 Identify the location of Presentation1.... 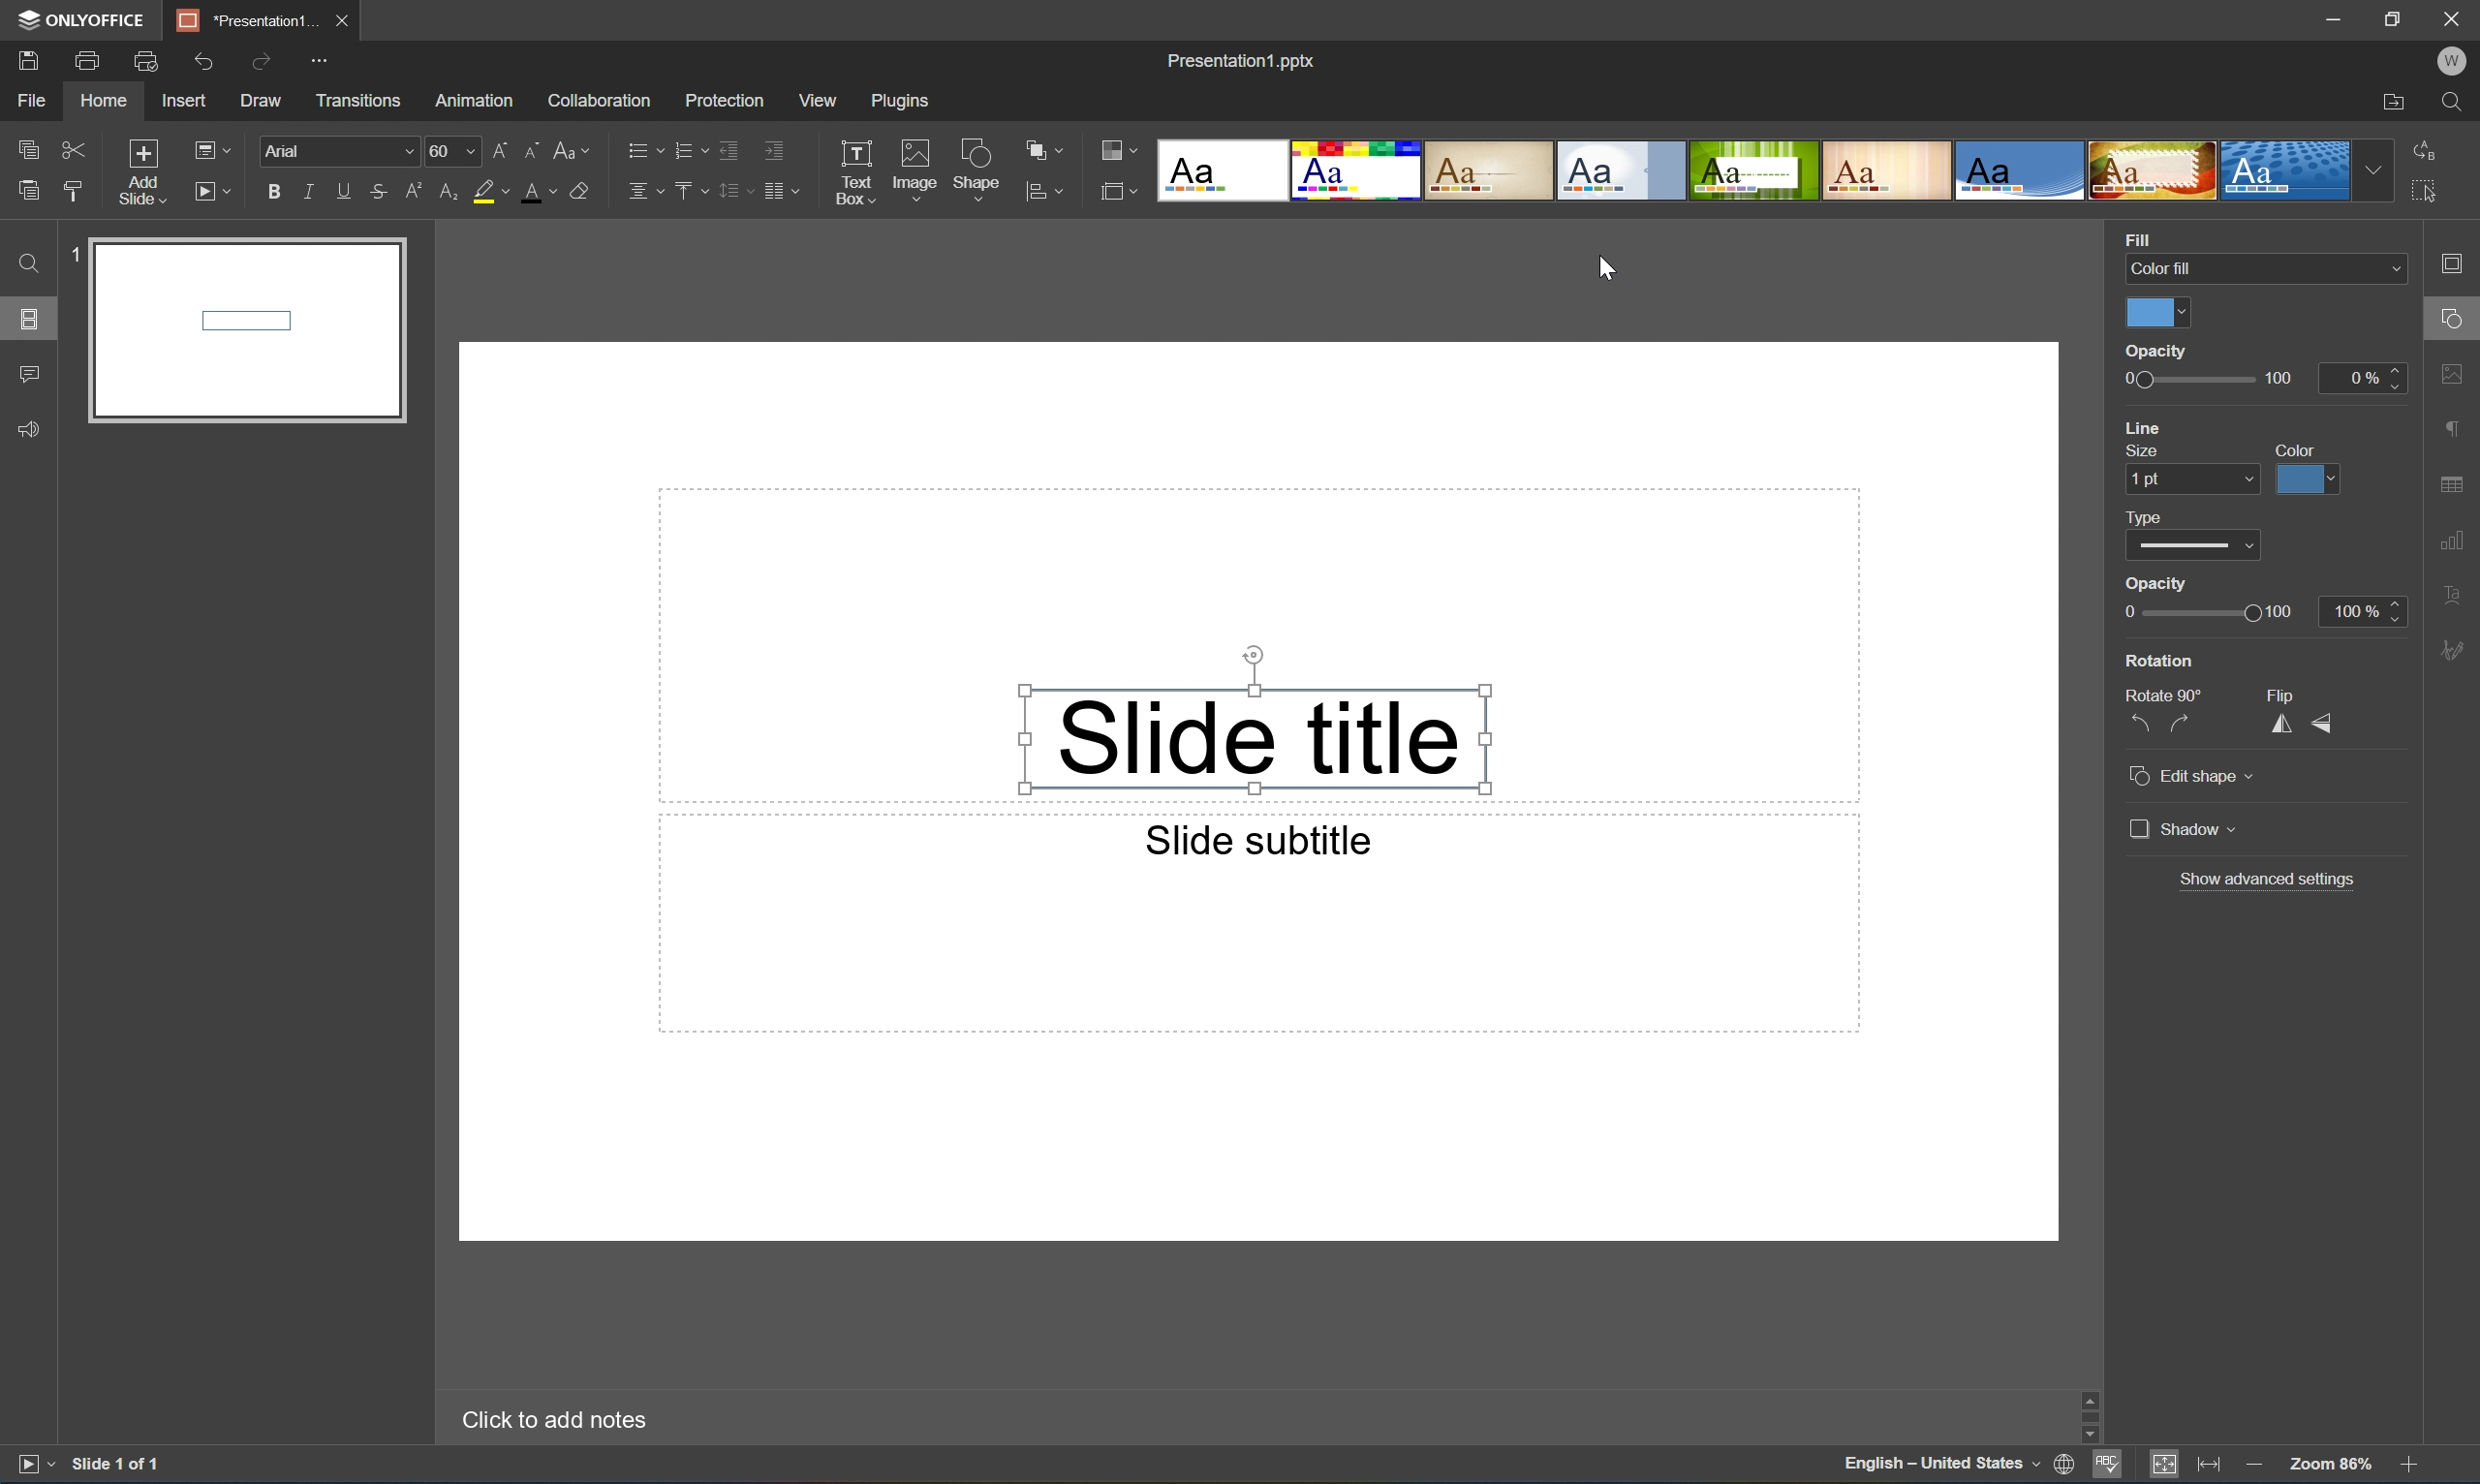
(240, 19).